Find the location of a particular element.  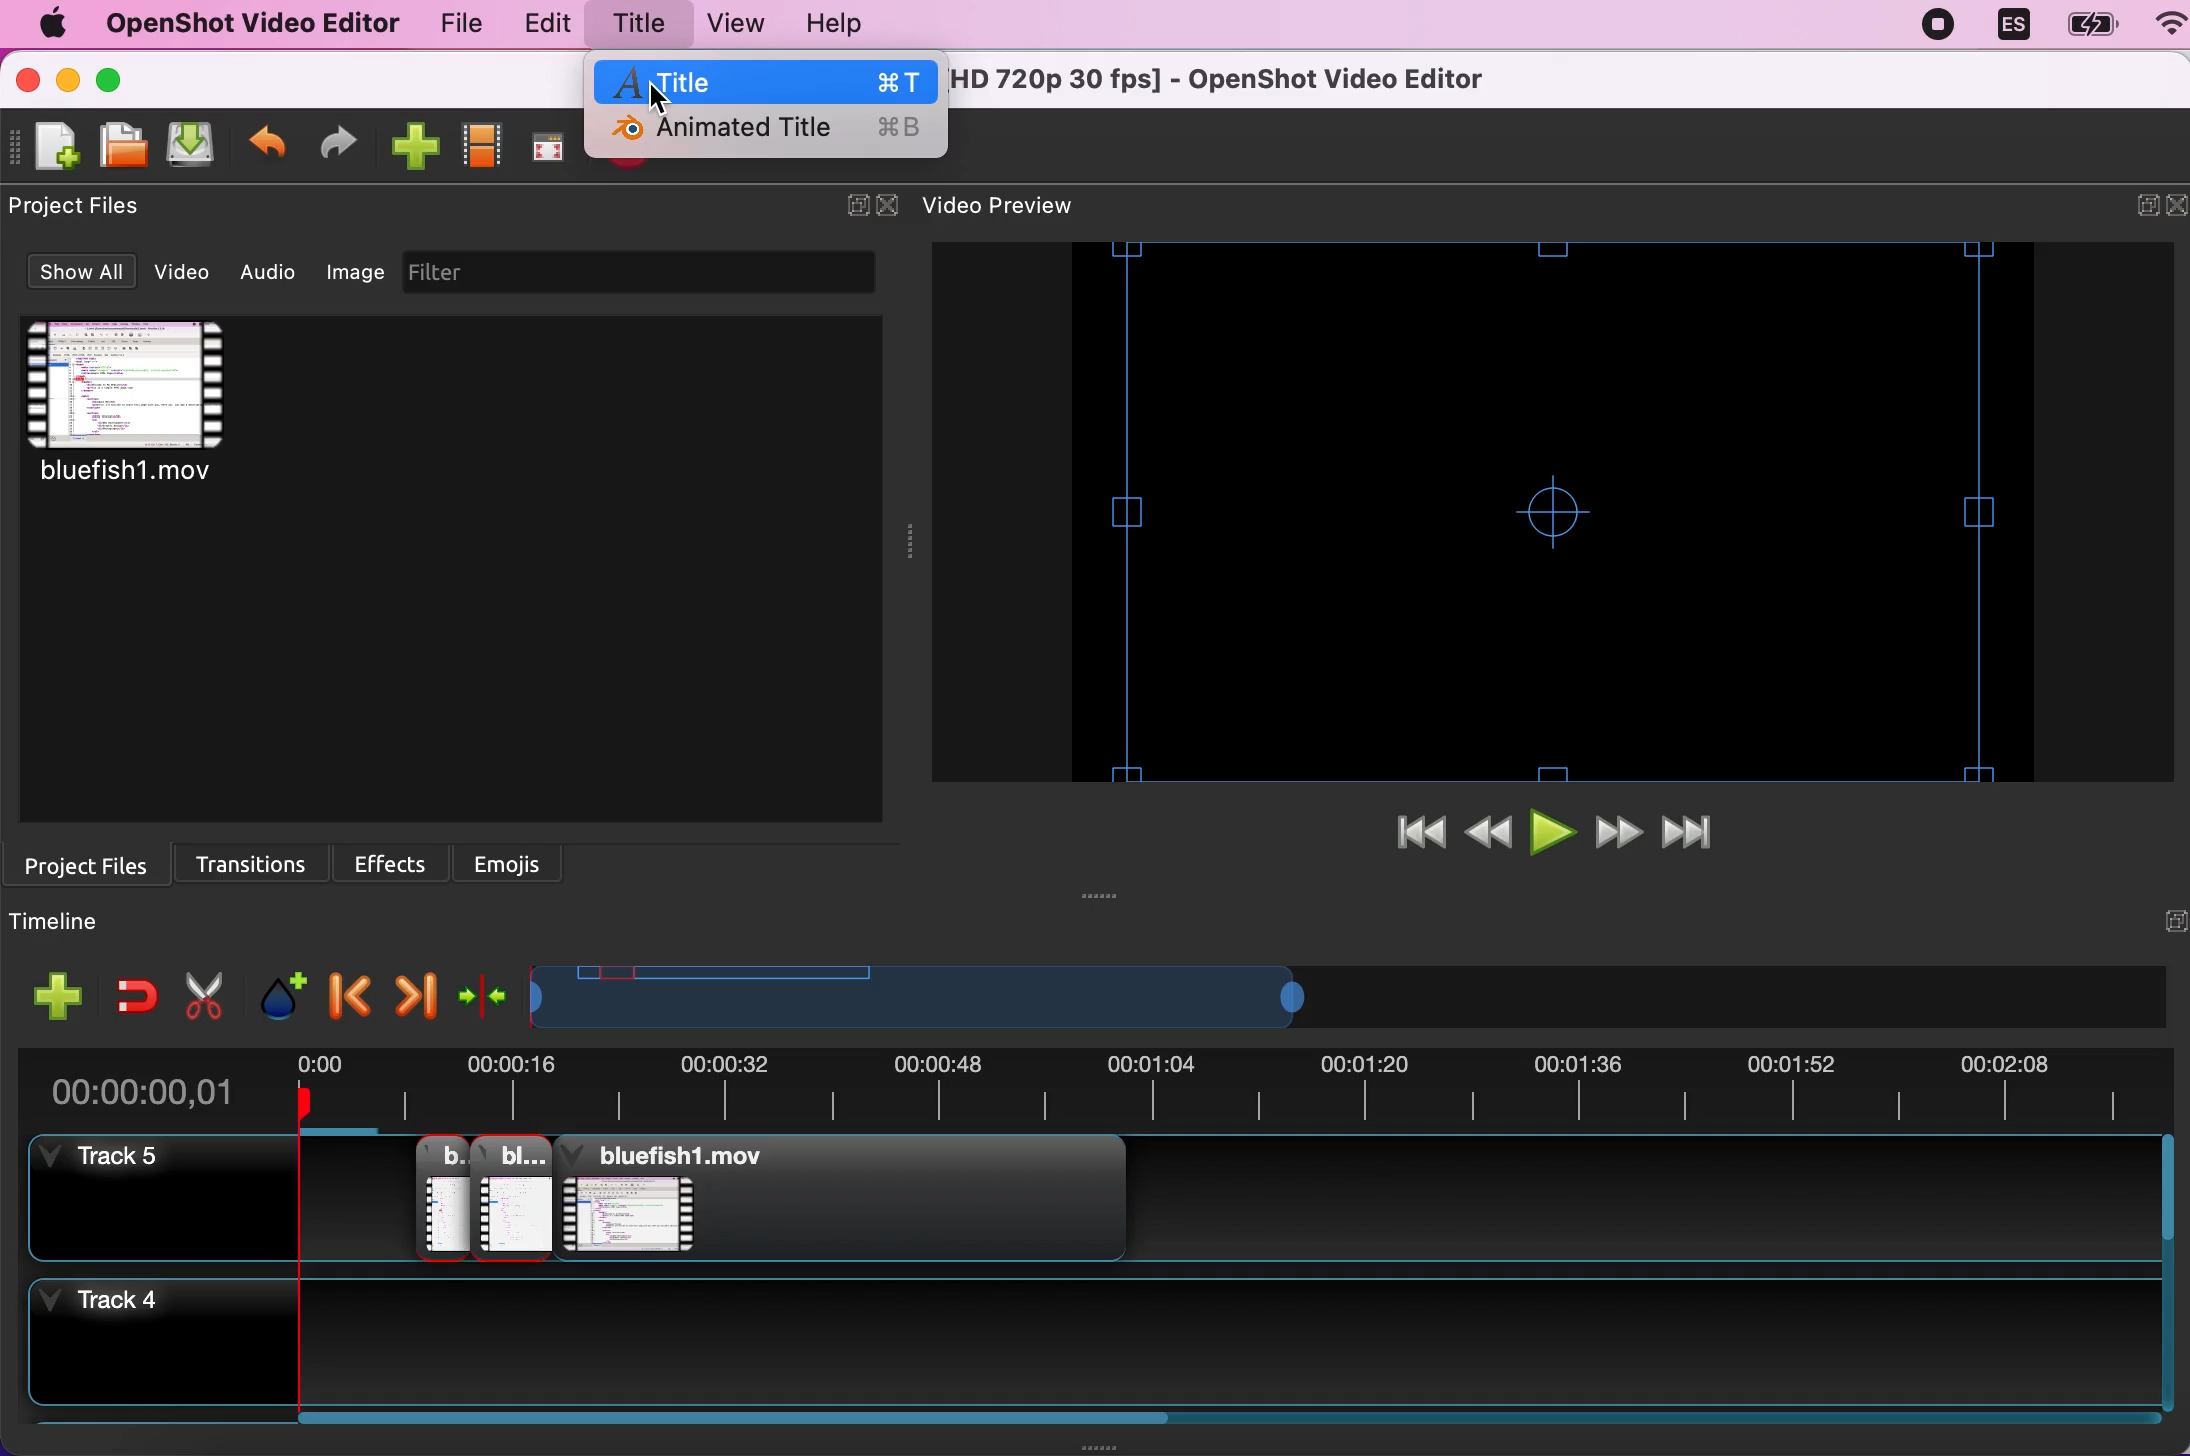

enable snapping is located at coordinates (136, 995).